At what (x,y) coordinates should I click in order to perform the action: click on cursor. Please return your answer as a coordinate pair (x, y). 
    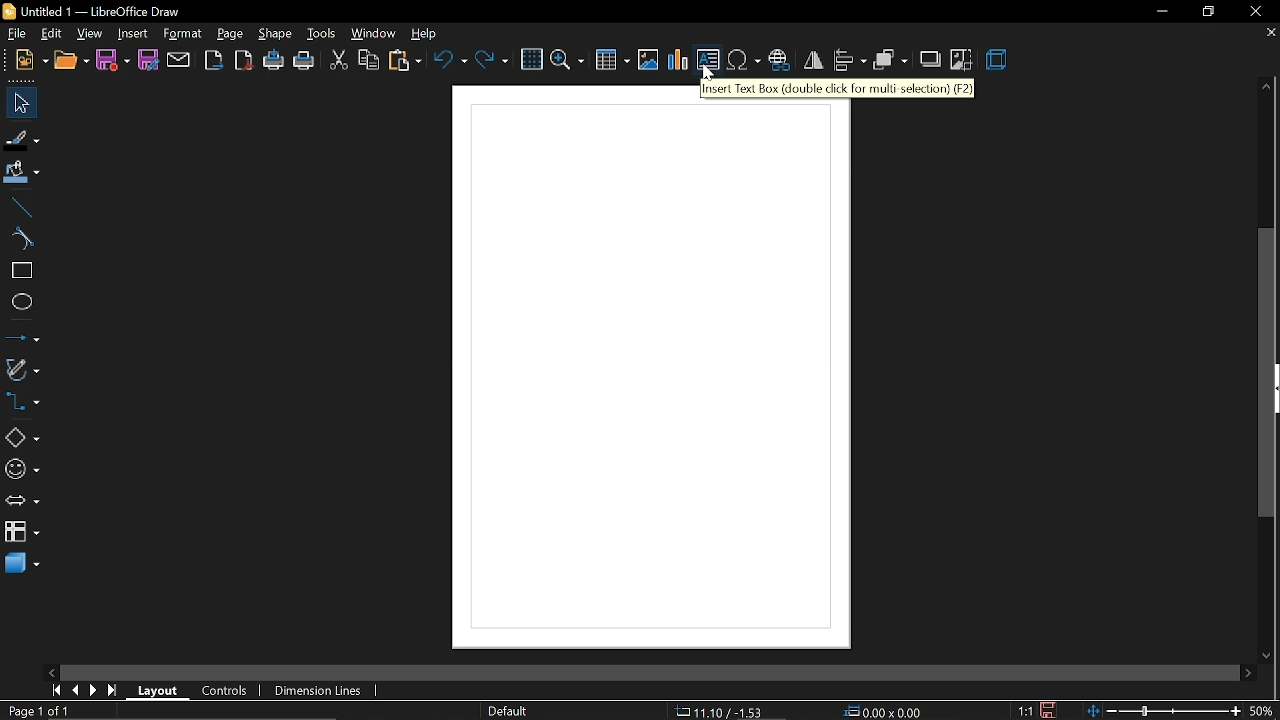
    Looking at the image, I should click on (710, 73).